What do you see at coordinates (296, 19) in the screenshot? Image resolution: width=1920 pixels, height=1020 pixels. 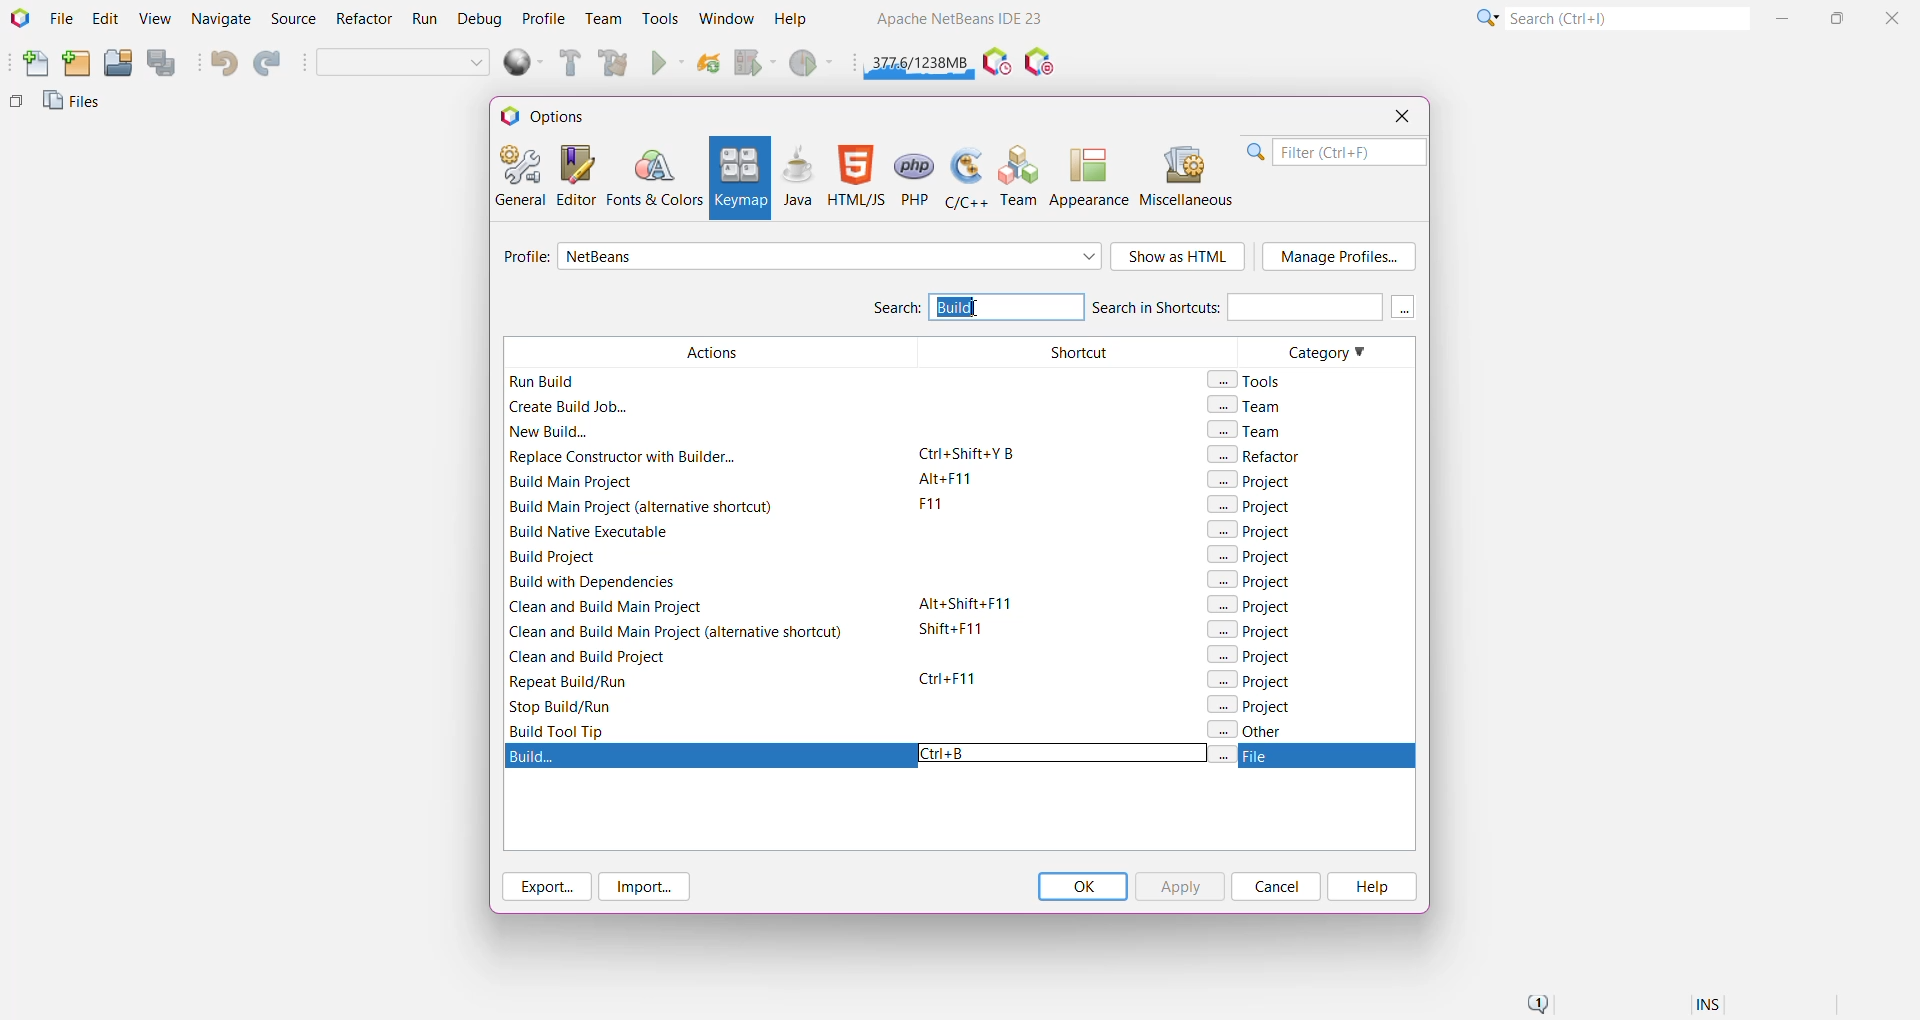 I see `Source` at bounding box center [296, 19].